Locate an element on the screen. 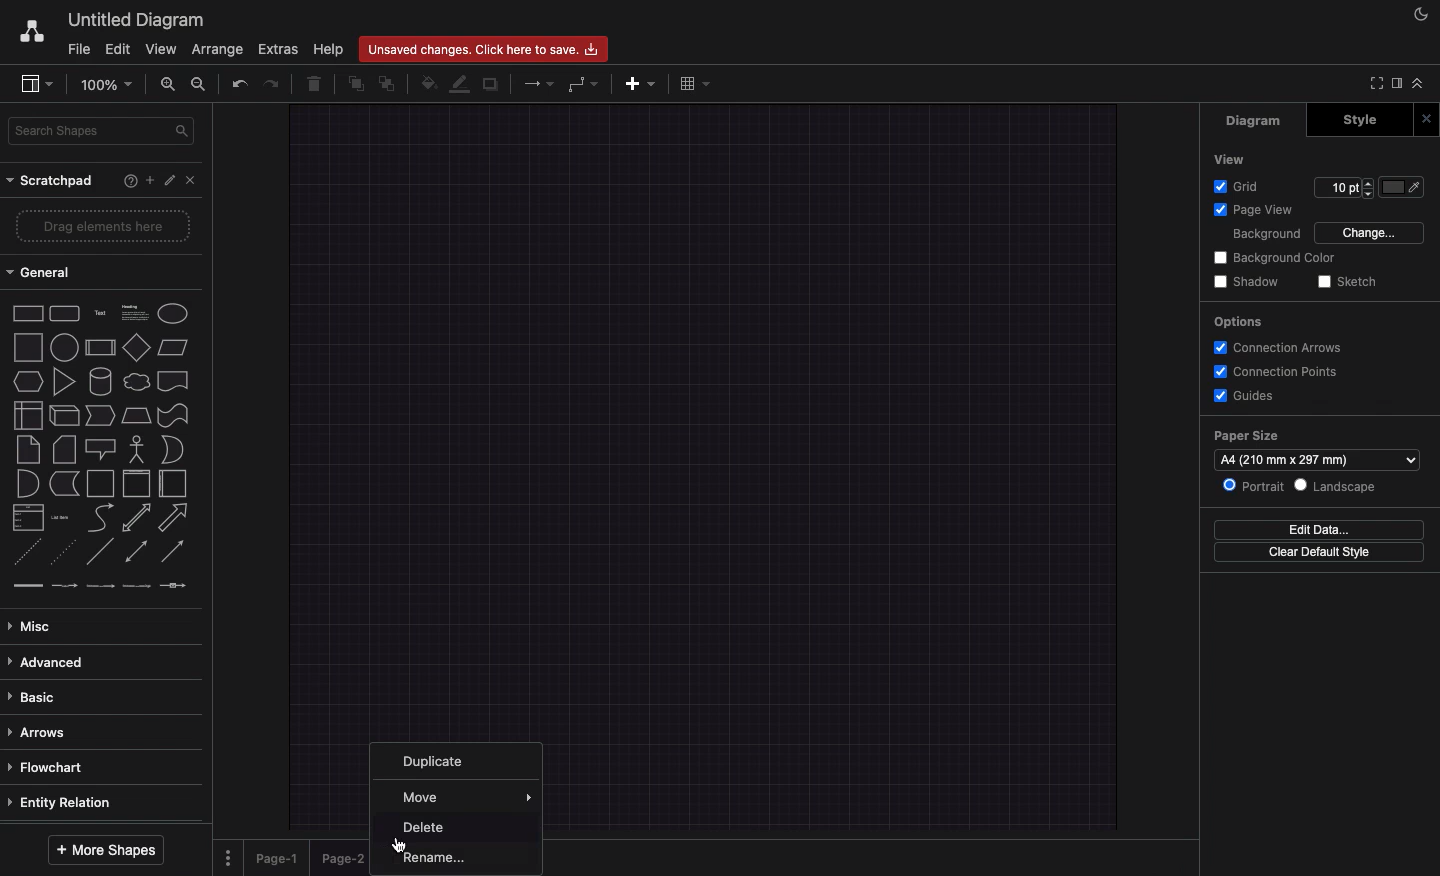  Diagram is located at coordinates (1256, 122).